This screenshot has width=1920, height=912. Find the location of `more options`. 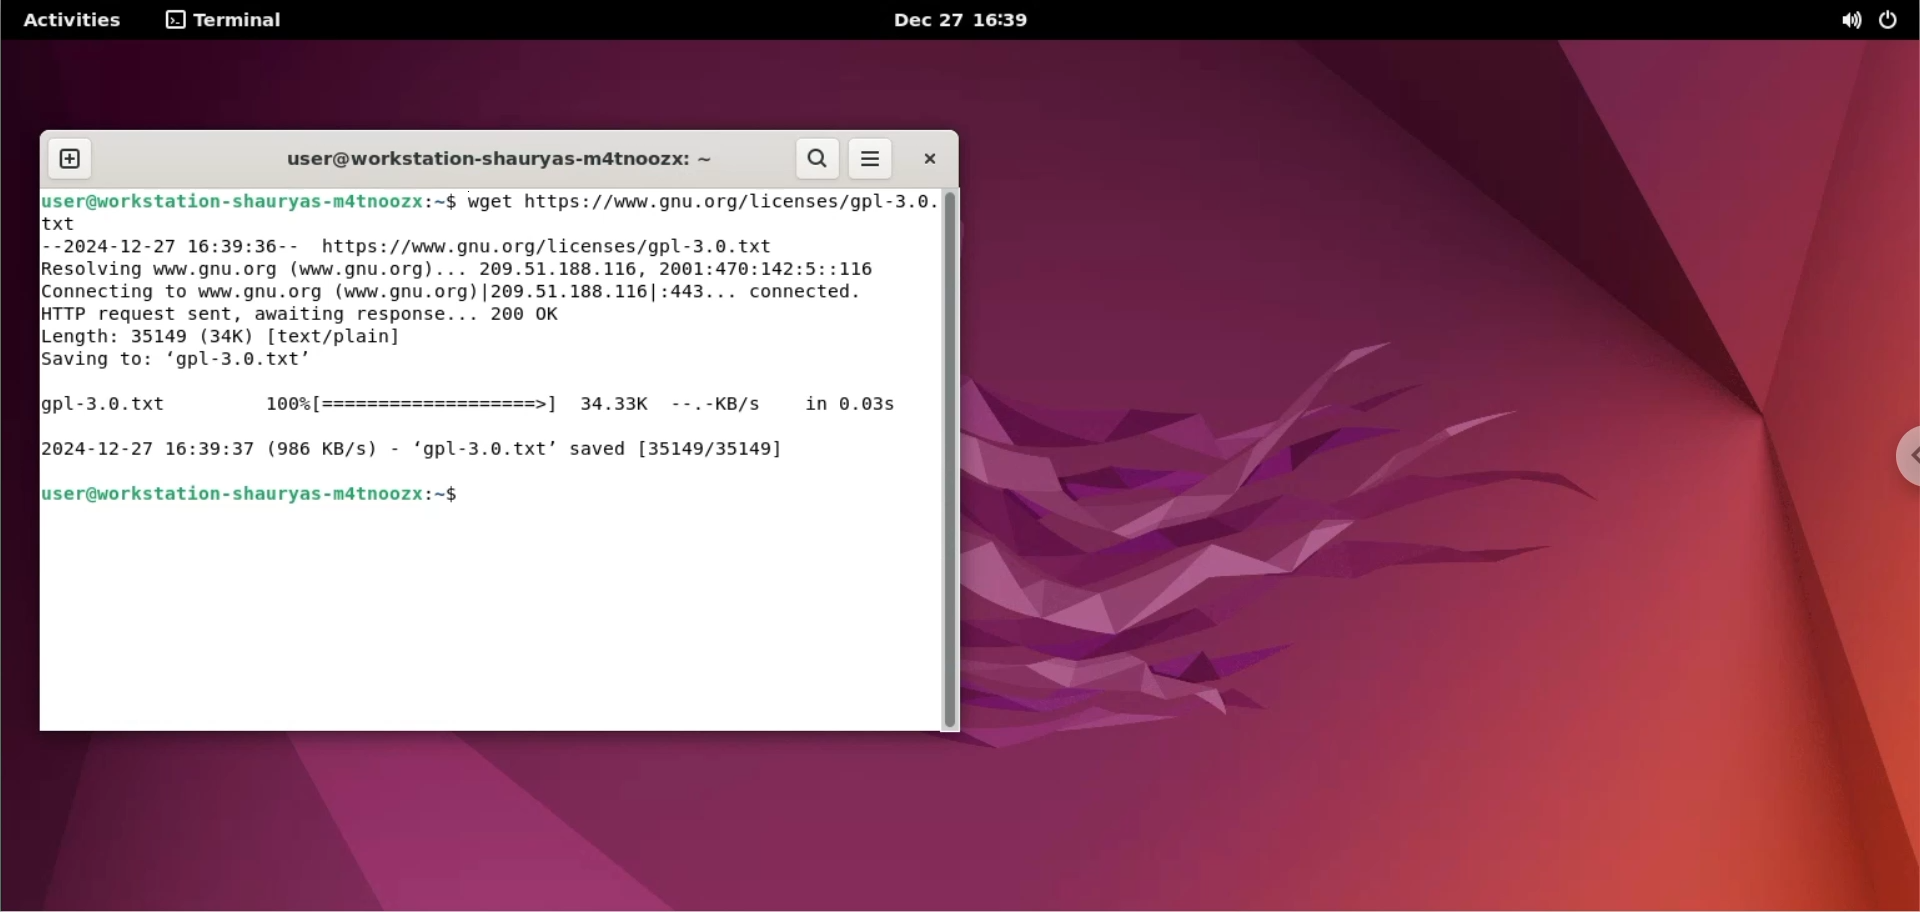

more options is located at coordinates (872, 158).